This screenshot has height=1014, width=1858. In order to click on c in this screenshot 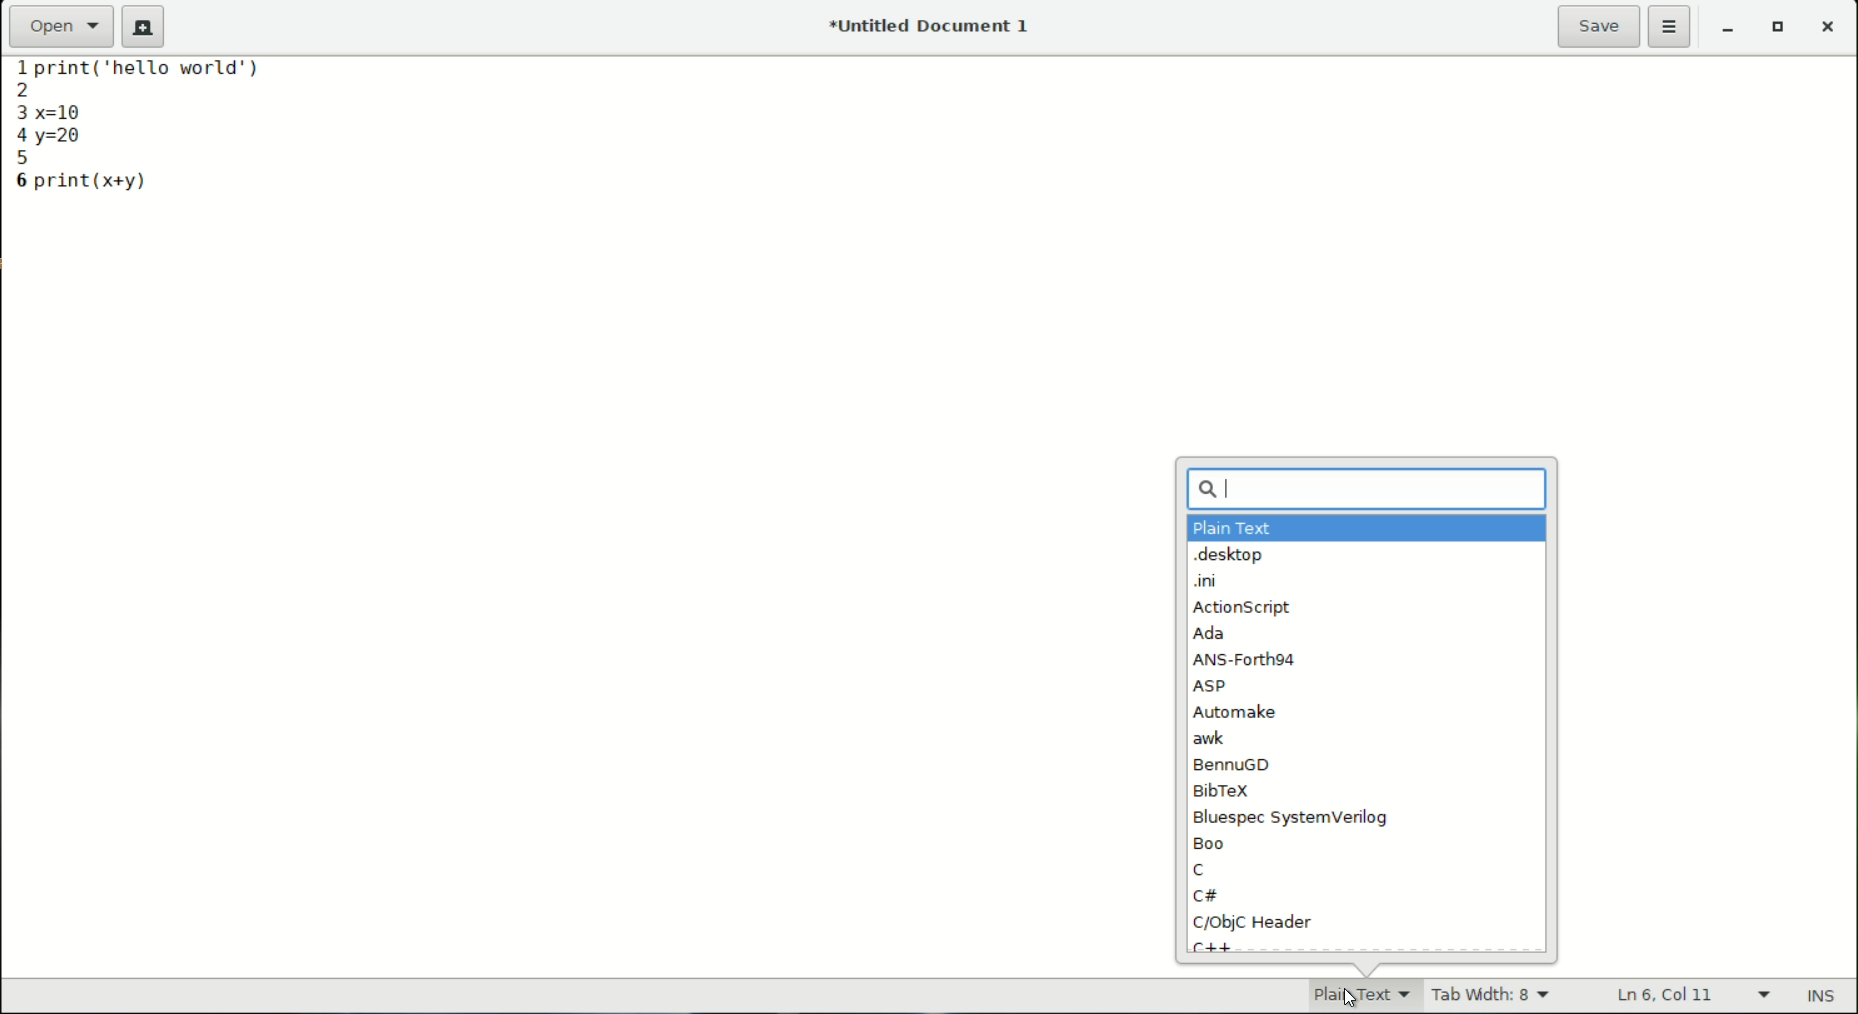, I will do `click(1199, 870)`.